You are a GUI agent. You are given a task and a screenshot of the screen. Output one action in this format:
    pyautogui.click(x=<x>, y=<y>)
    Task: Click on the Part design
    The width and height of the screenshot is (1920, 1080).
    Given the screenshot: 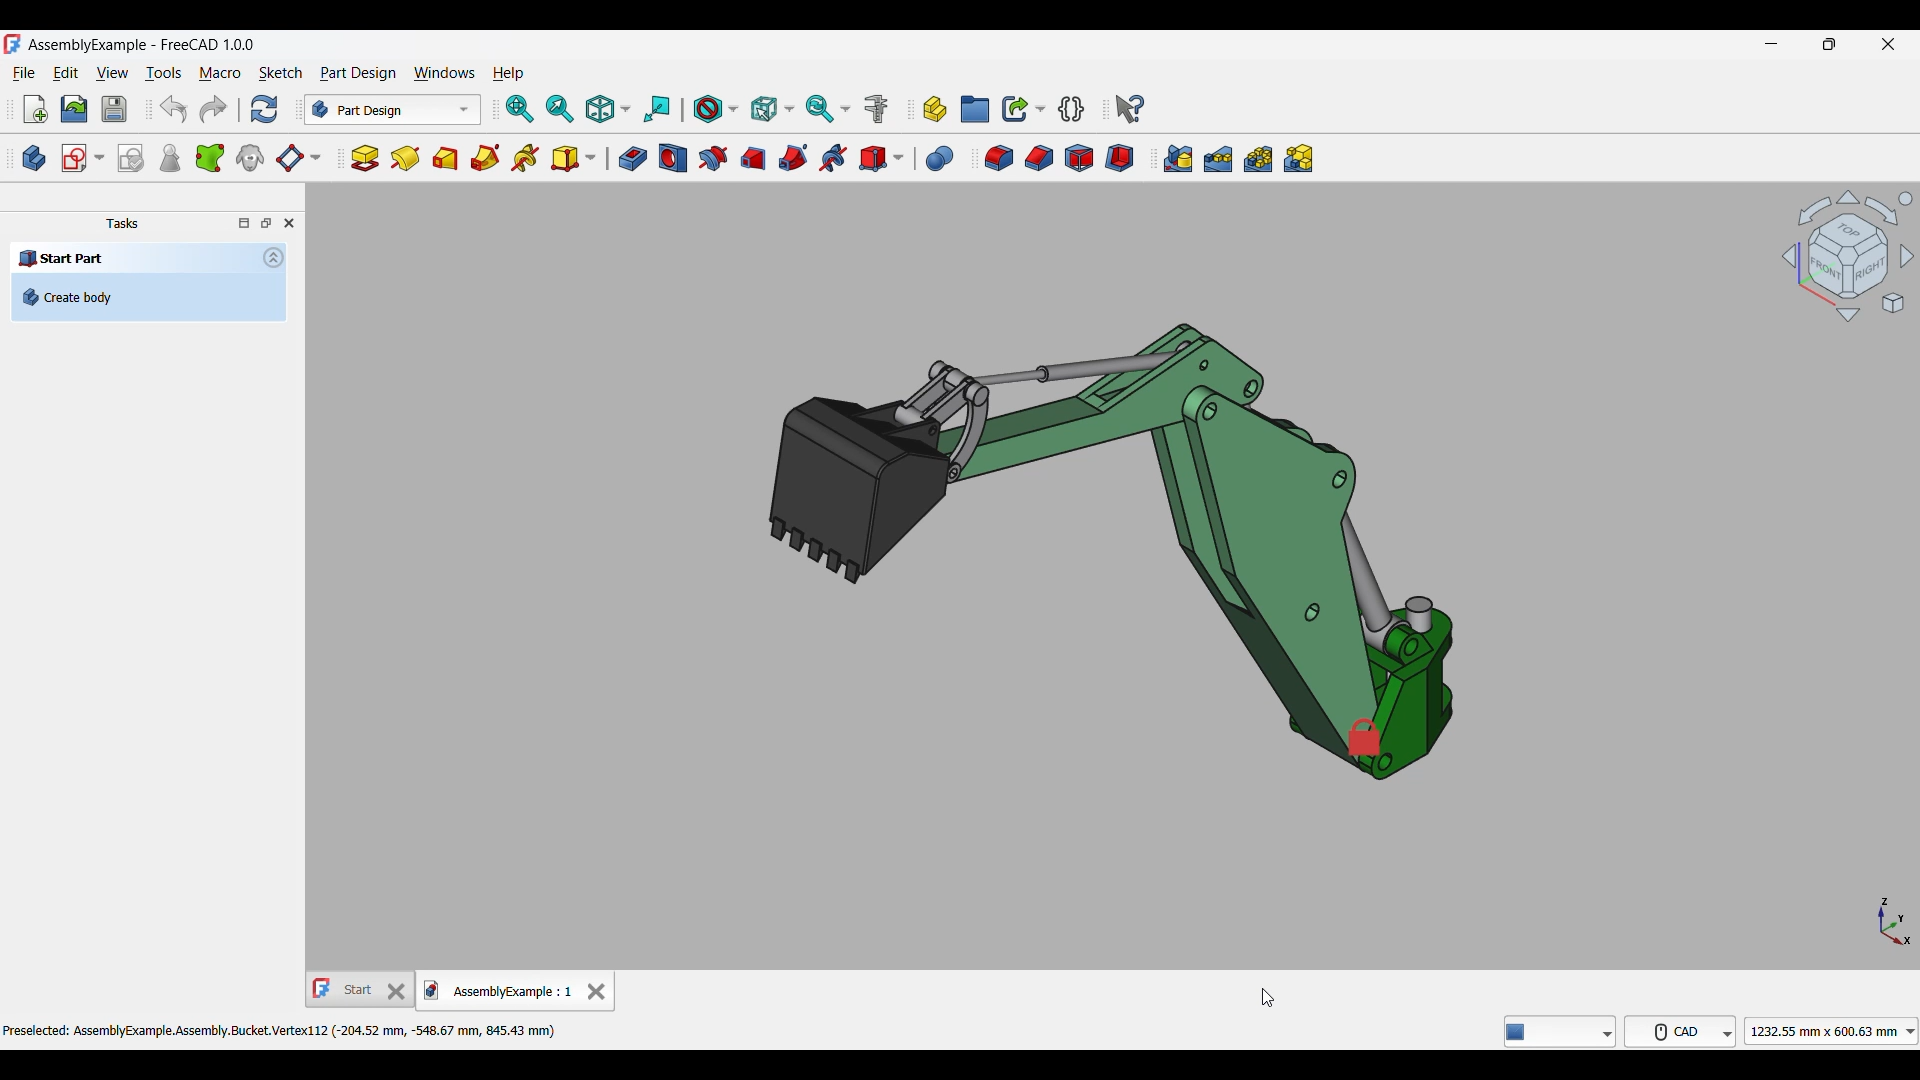 What is the action you would take?
    pyautogui.click(x=358, y=73)
    